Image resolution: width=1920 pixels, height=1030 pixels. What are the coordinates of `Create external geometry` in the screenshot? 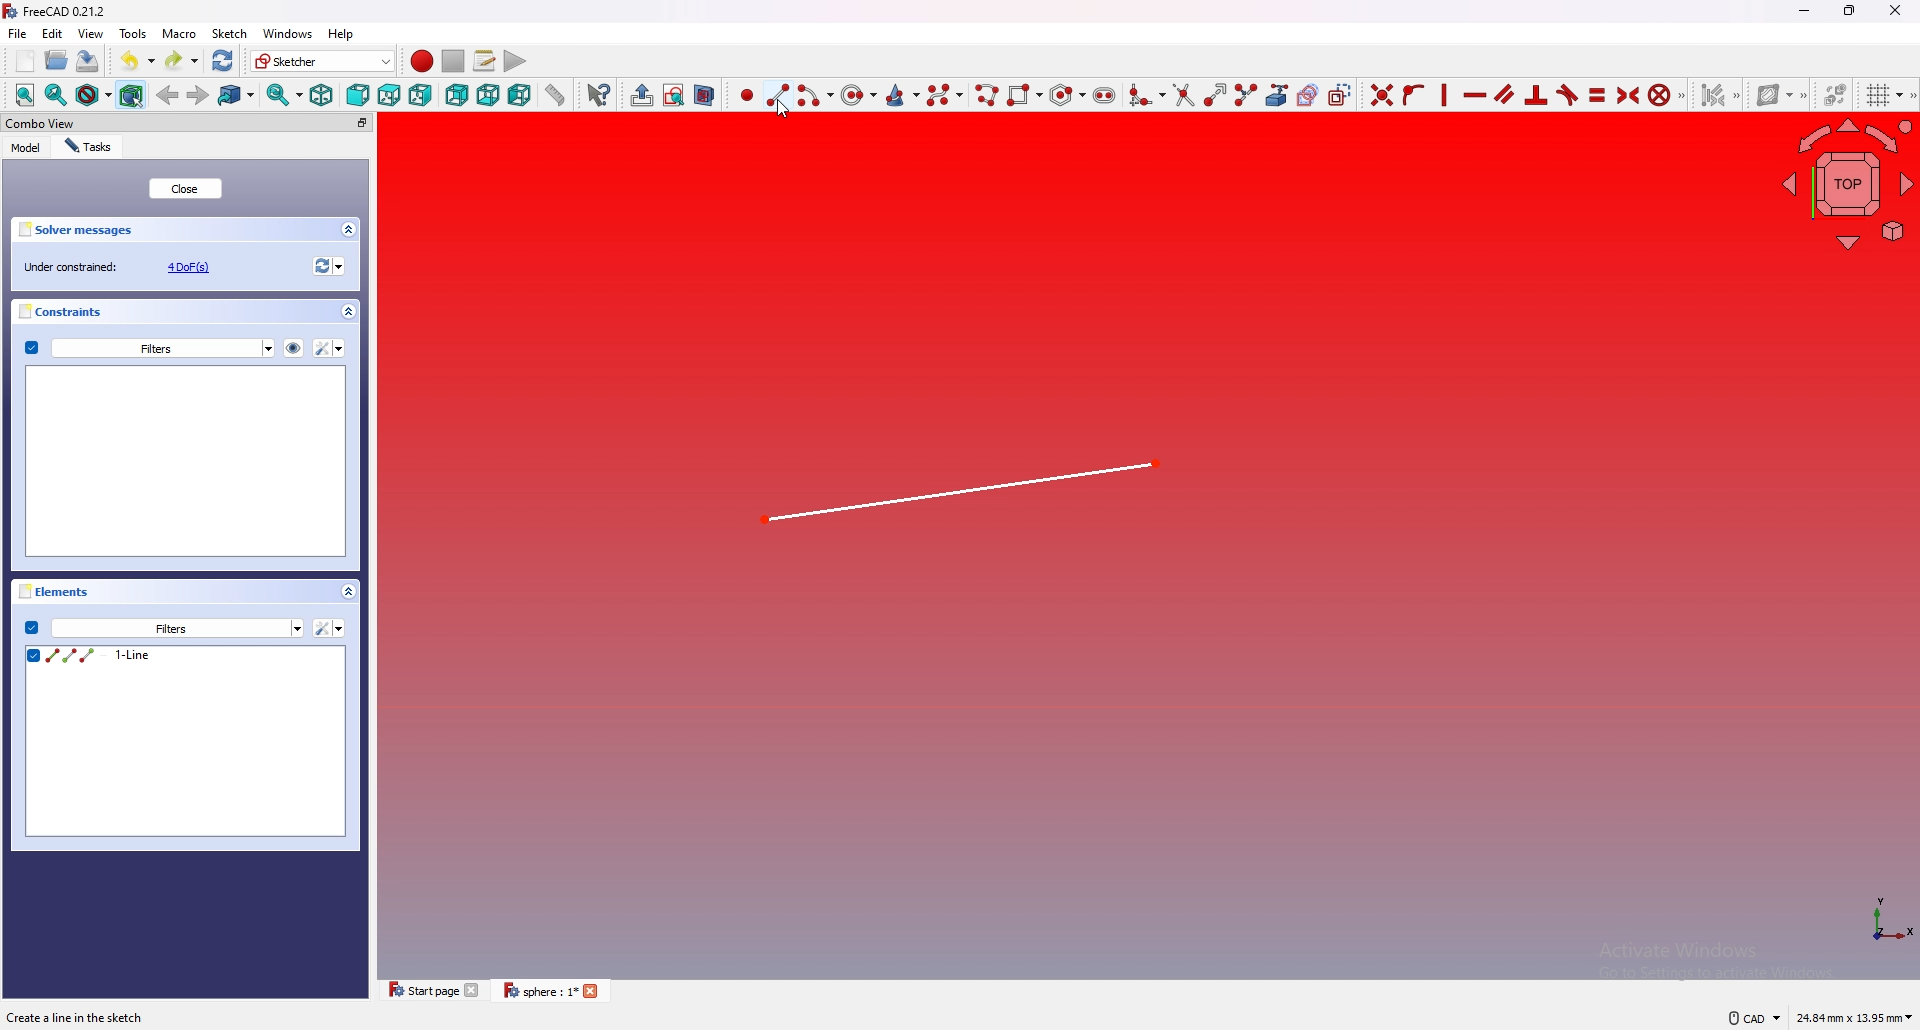 It's located at (1275, 95).